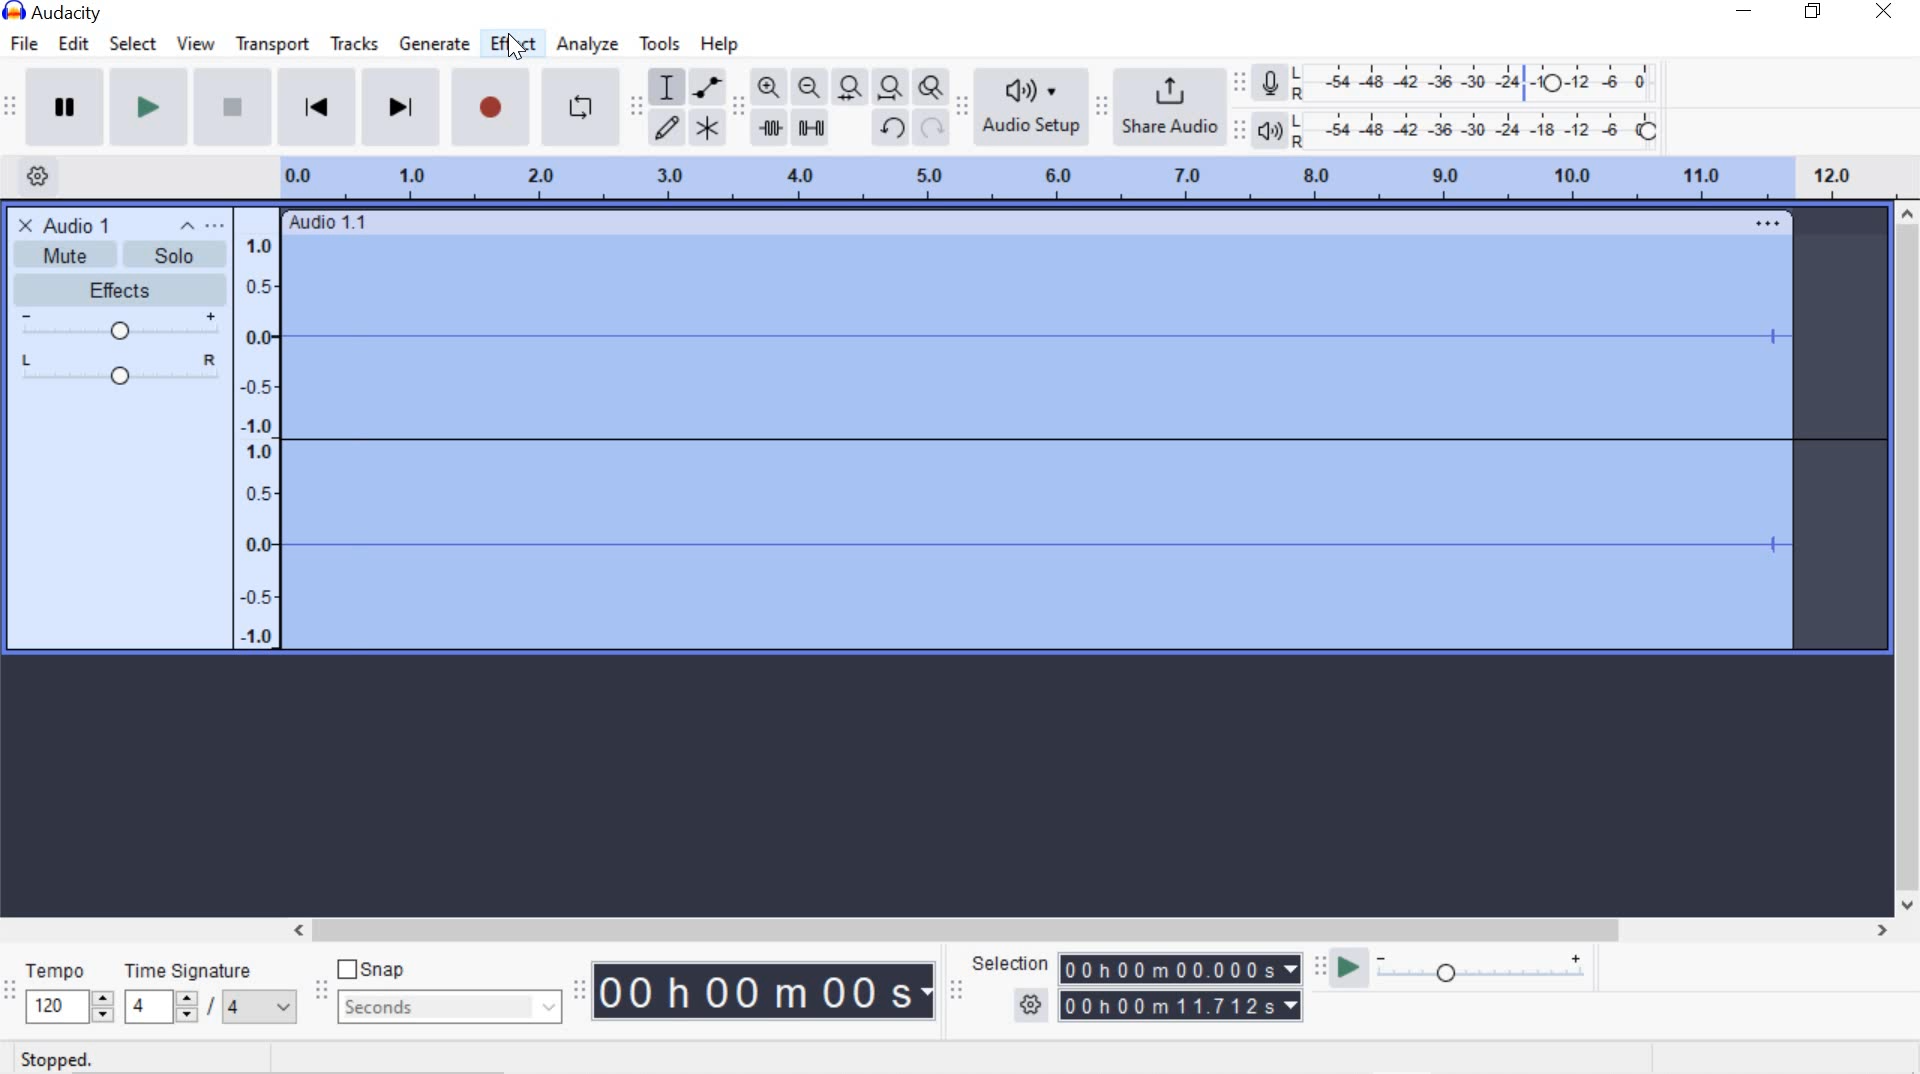 This screenshot has height=1074, width=1920. Describe the element at coordinates (710, 86) in the screenshot. I see `Envelope Tool` at that location.